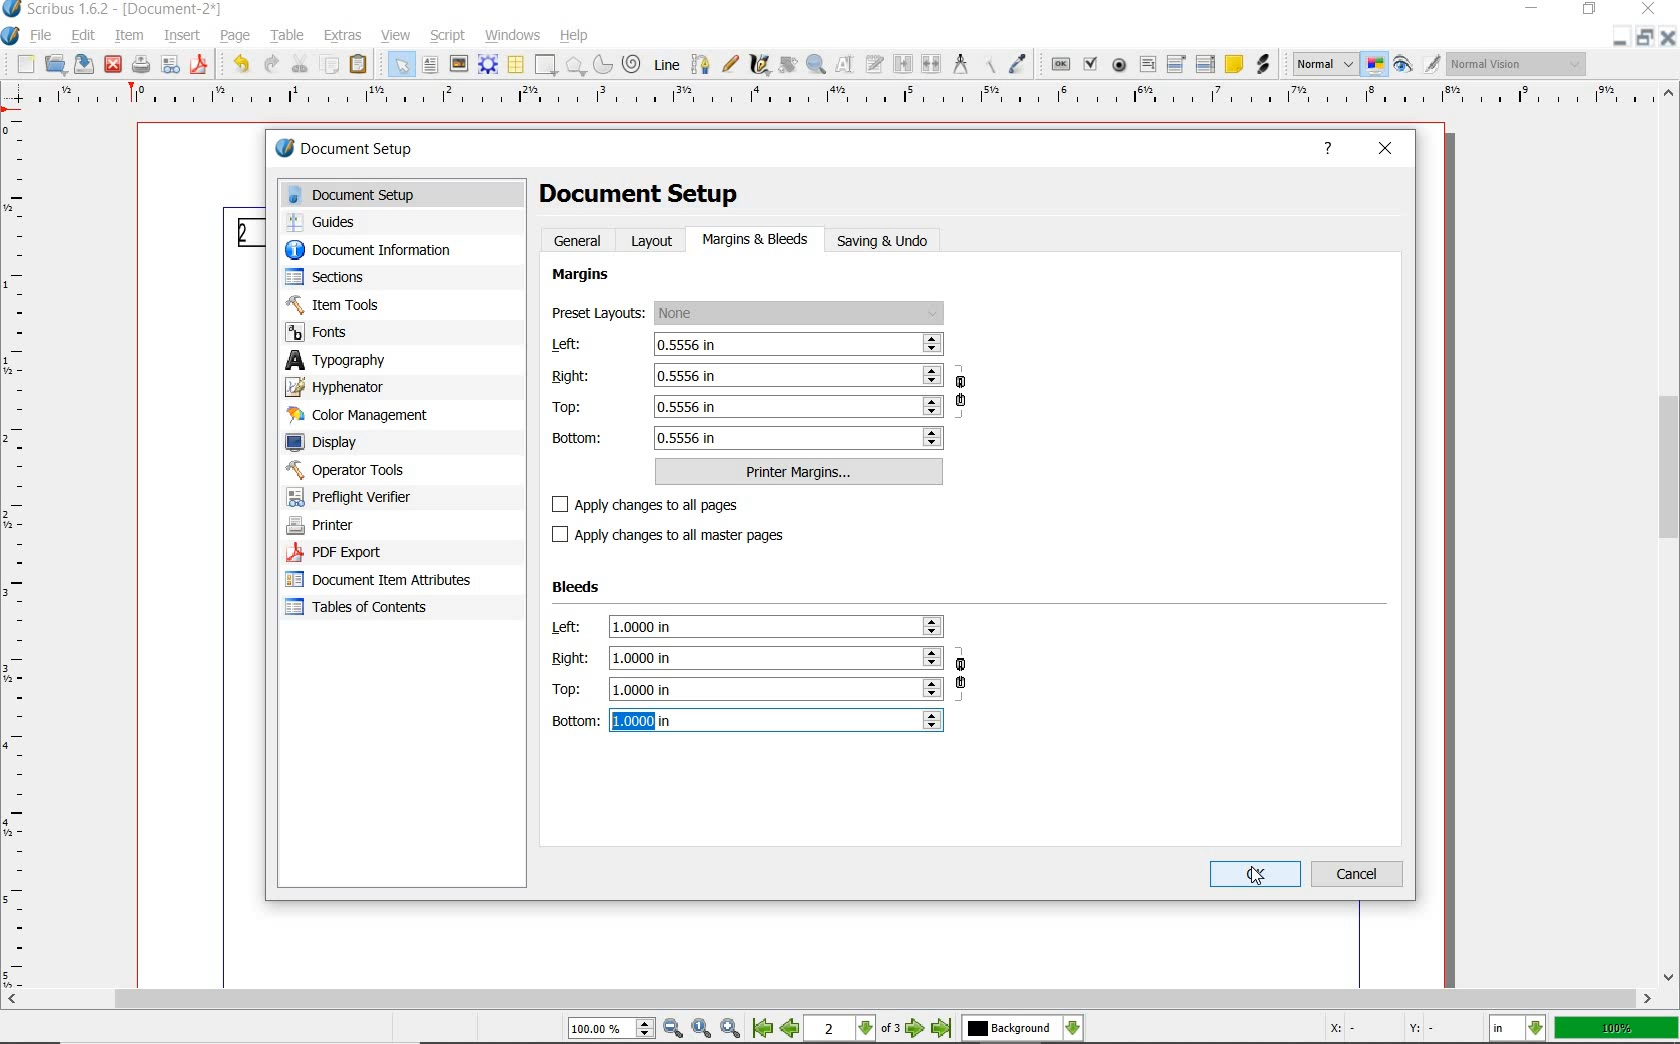 The image size is (1680, 1044). What do you see at coordinates (342, 389) in the screenshot?
I see `hyphenator` at bounding box center [342, 389].